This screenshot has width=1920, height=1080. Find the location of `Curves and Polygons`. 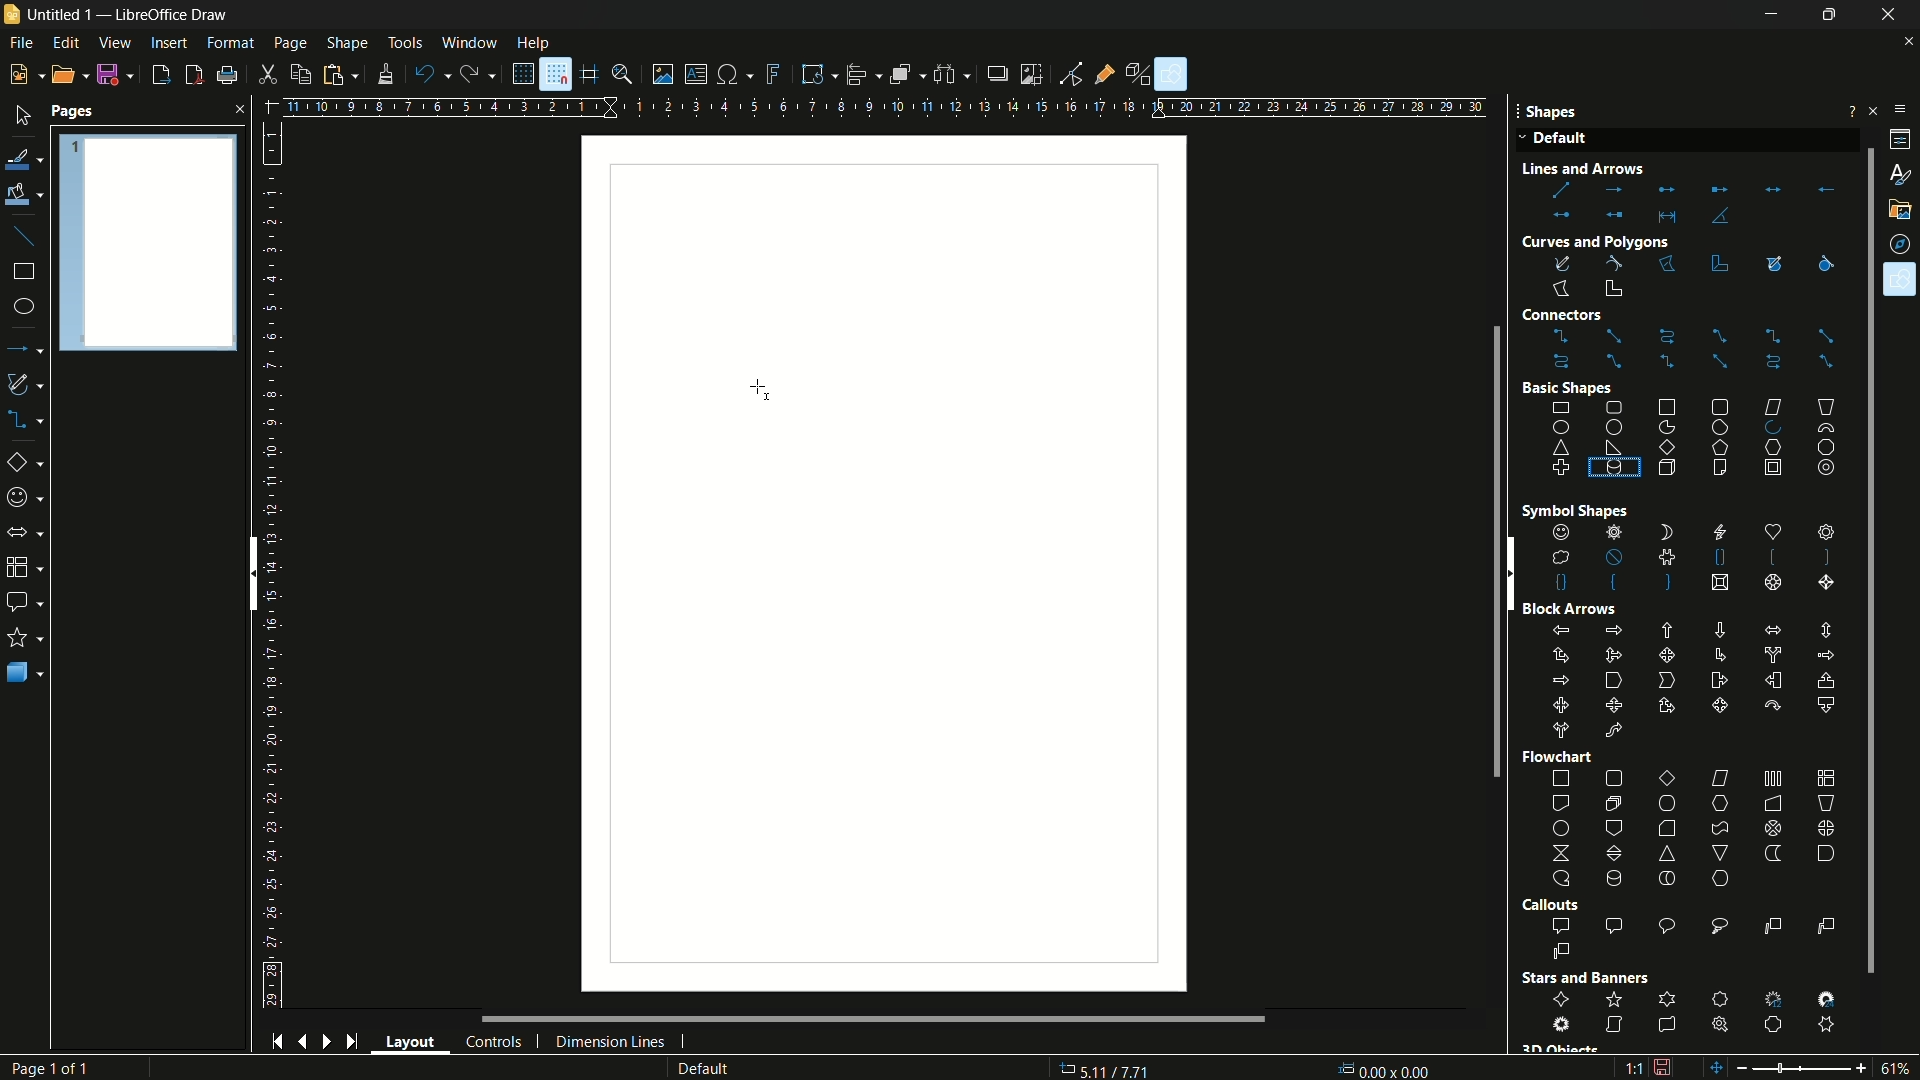

Curves and Polygons is located at coordinates (1596, 239).